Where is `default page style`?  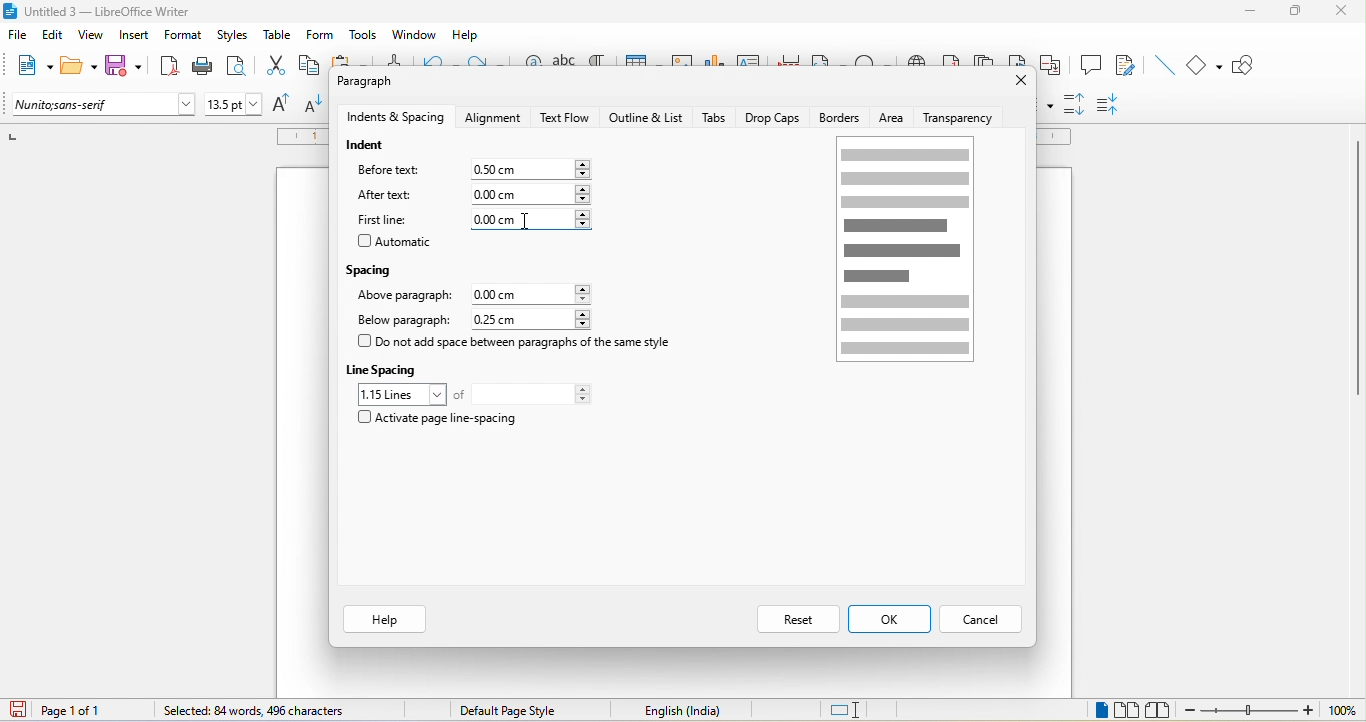
default page style is located at coordinates (511, 711).